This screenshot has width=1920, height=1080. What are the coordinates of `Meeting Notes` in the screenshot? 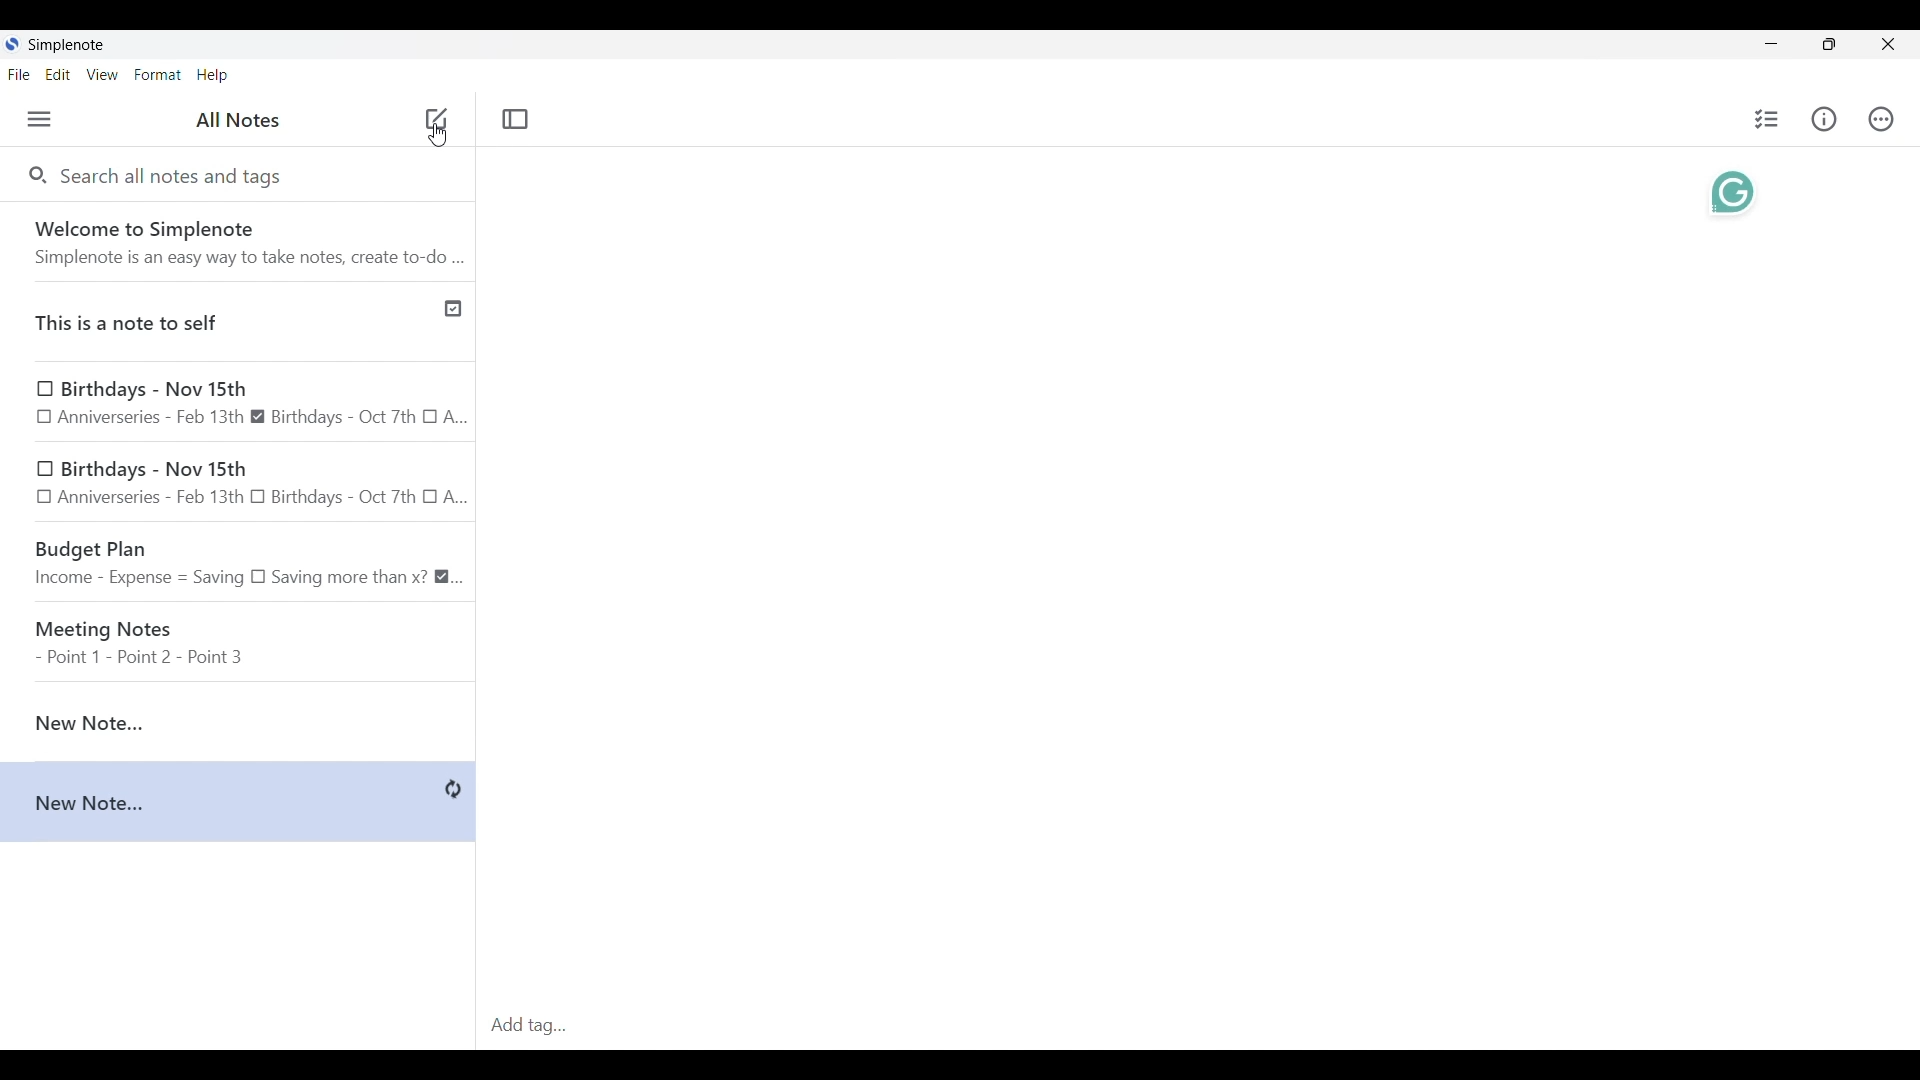 It's located at (240, 635).